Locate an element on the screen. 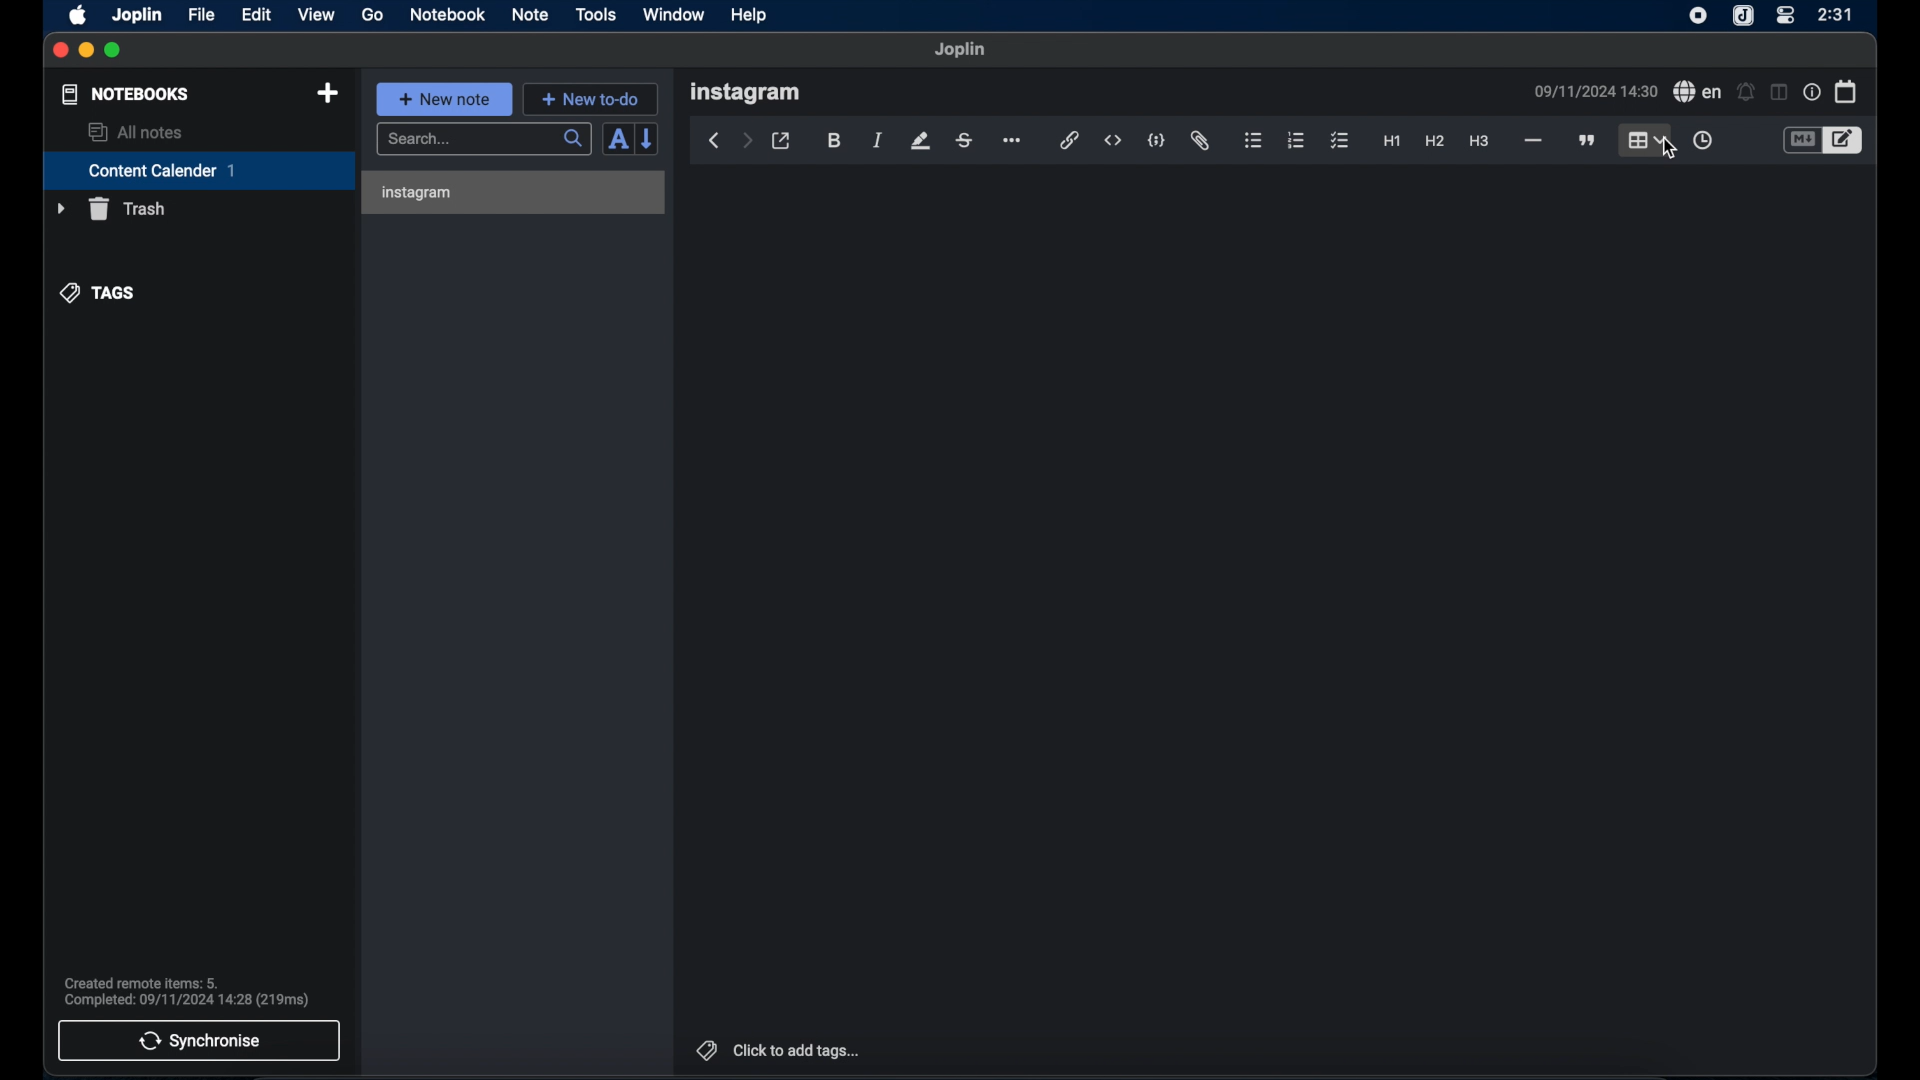 The height and width of the screenshot is (1080, 1920). new to-do is located at coordinates (590, 99).